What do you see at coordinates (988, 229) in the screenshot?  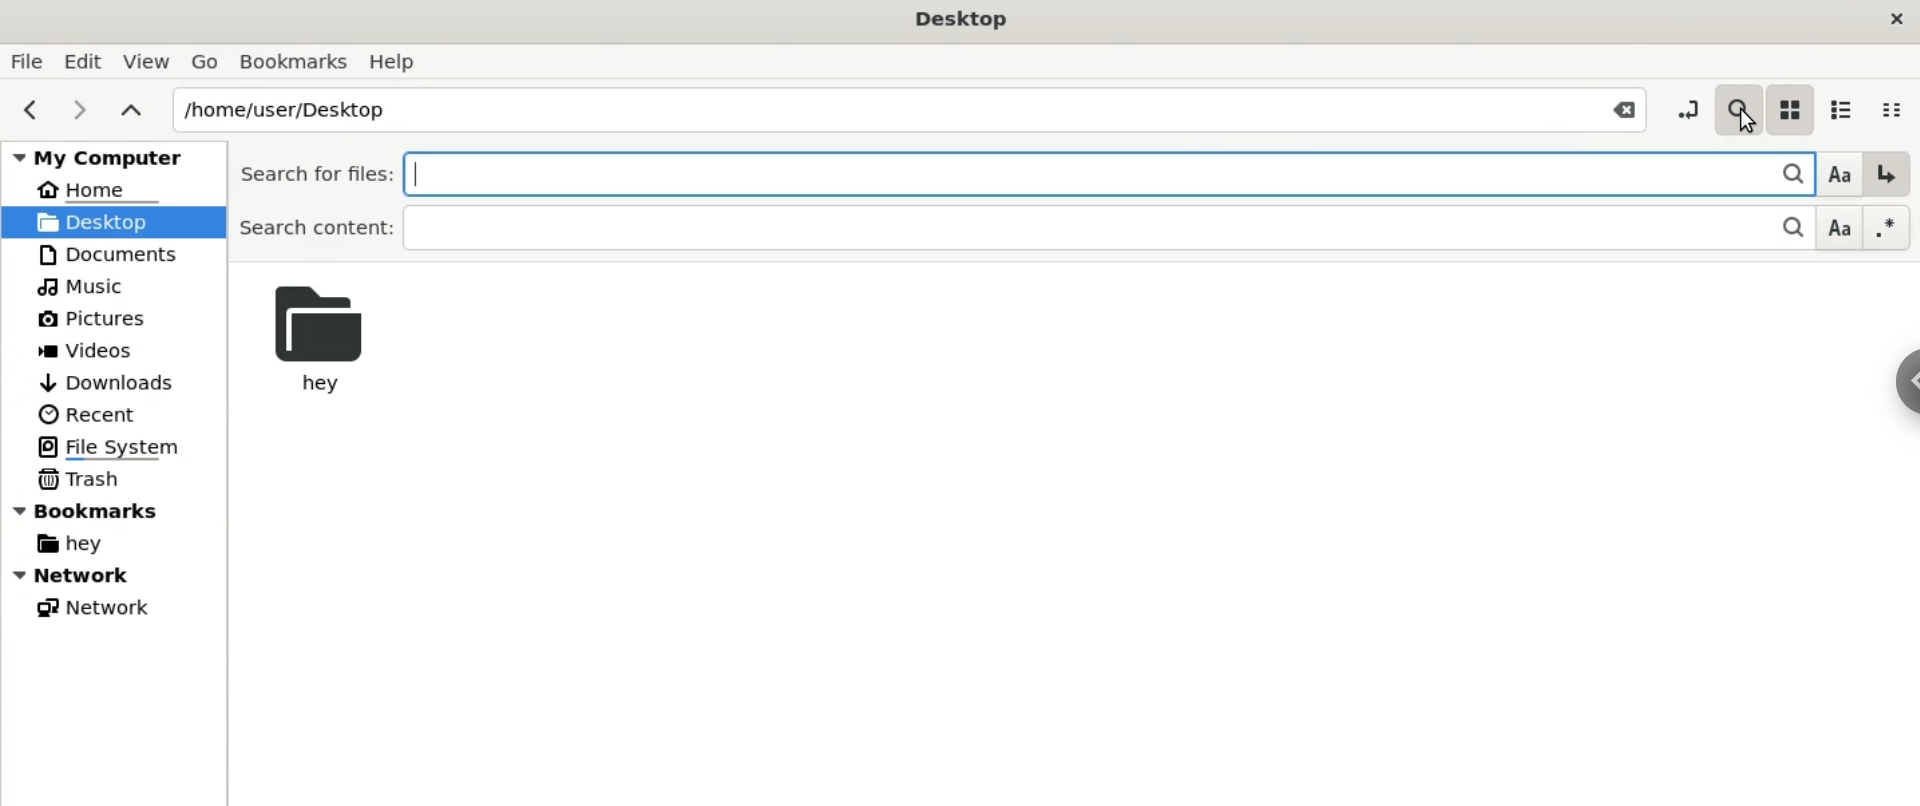 I see `Search Content` at bounding box center [988, 229].